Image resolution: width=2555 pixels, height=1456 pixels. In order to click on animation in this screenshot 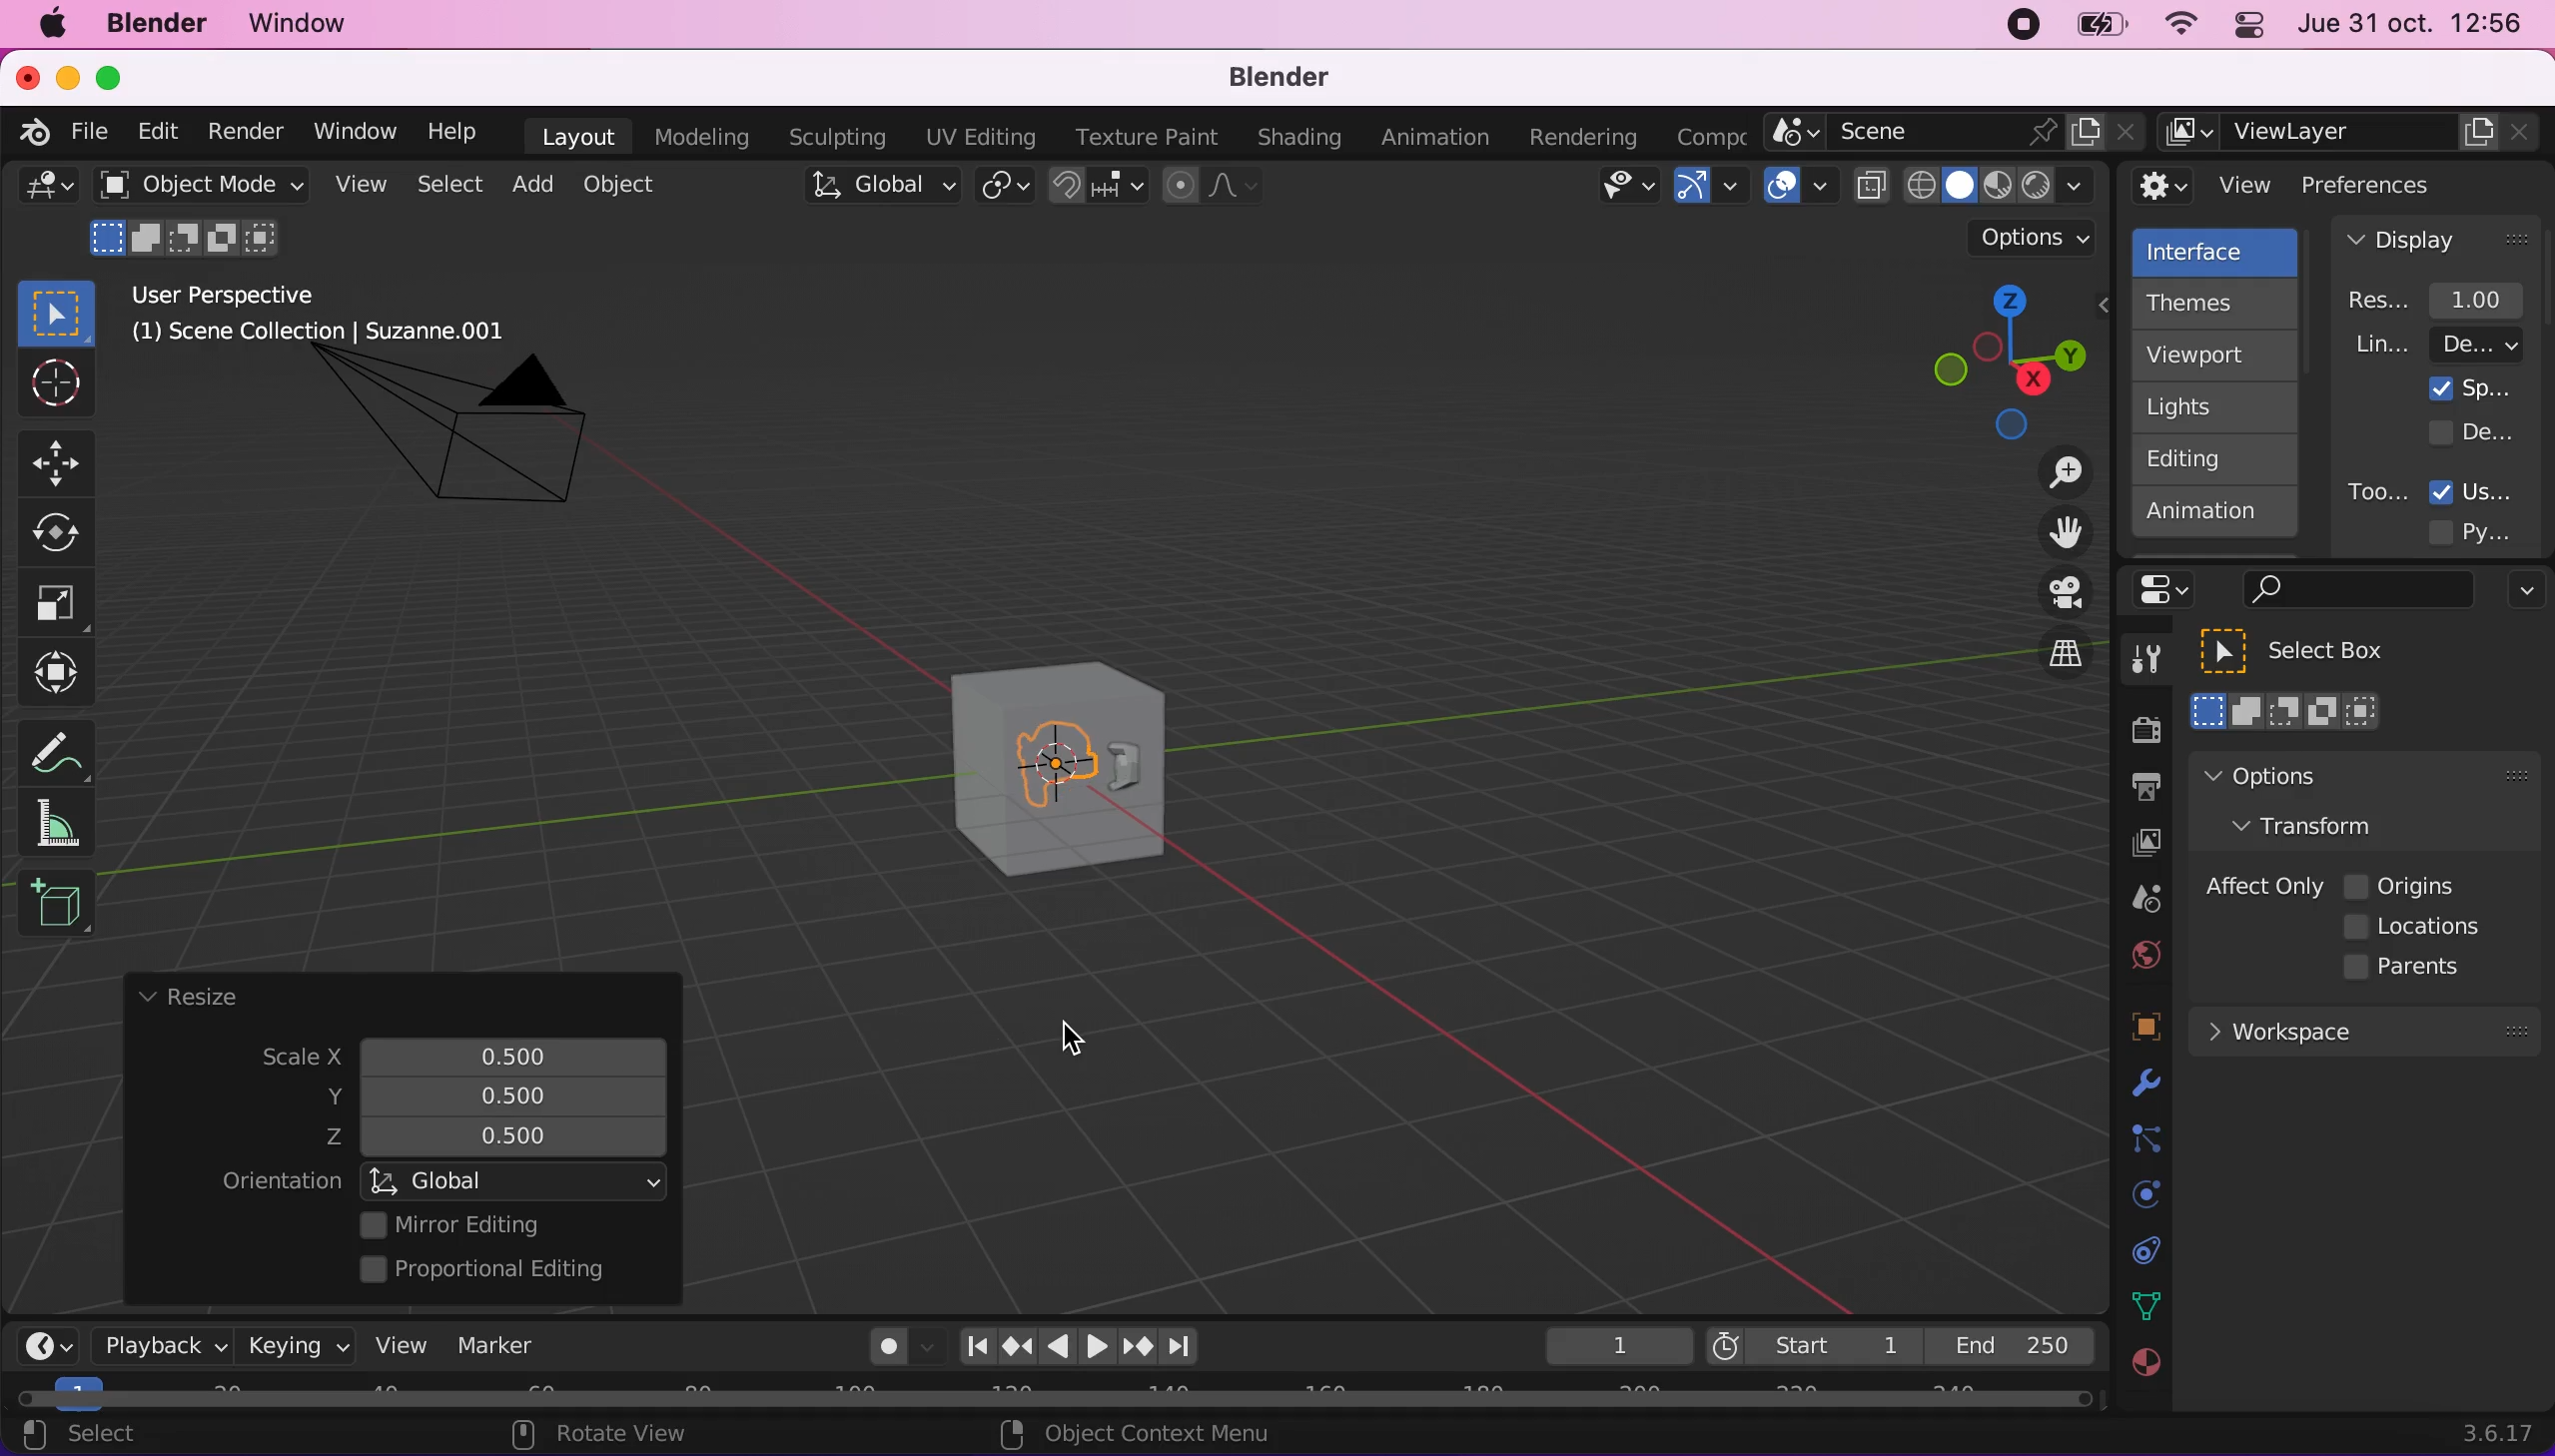, I will do `click(2216, 518)`.